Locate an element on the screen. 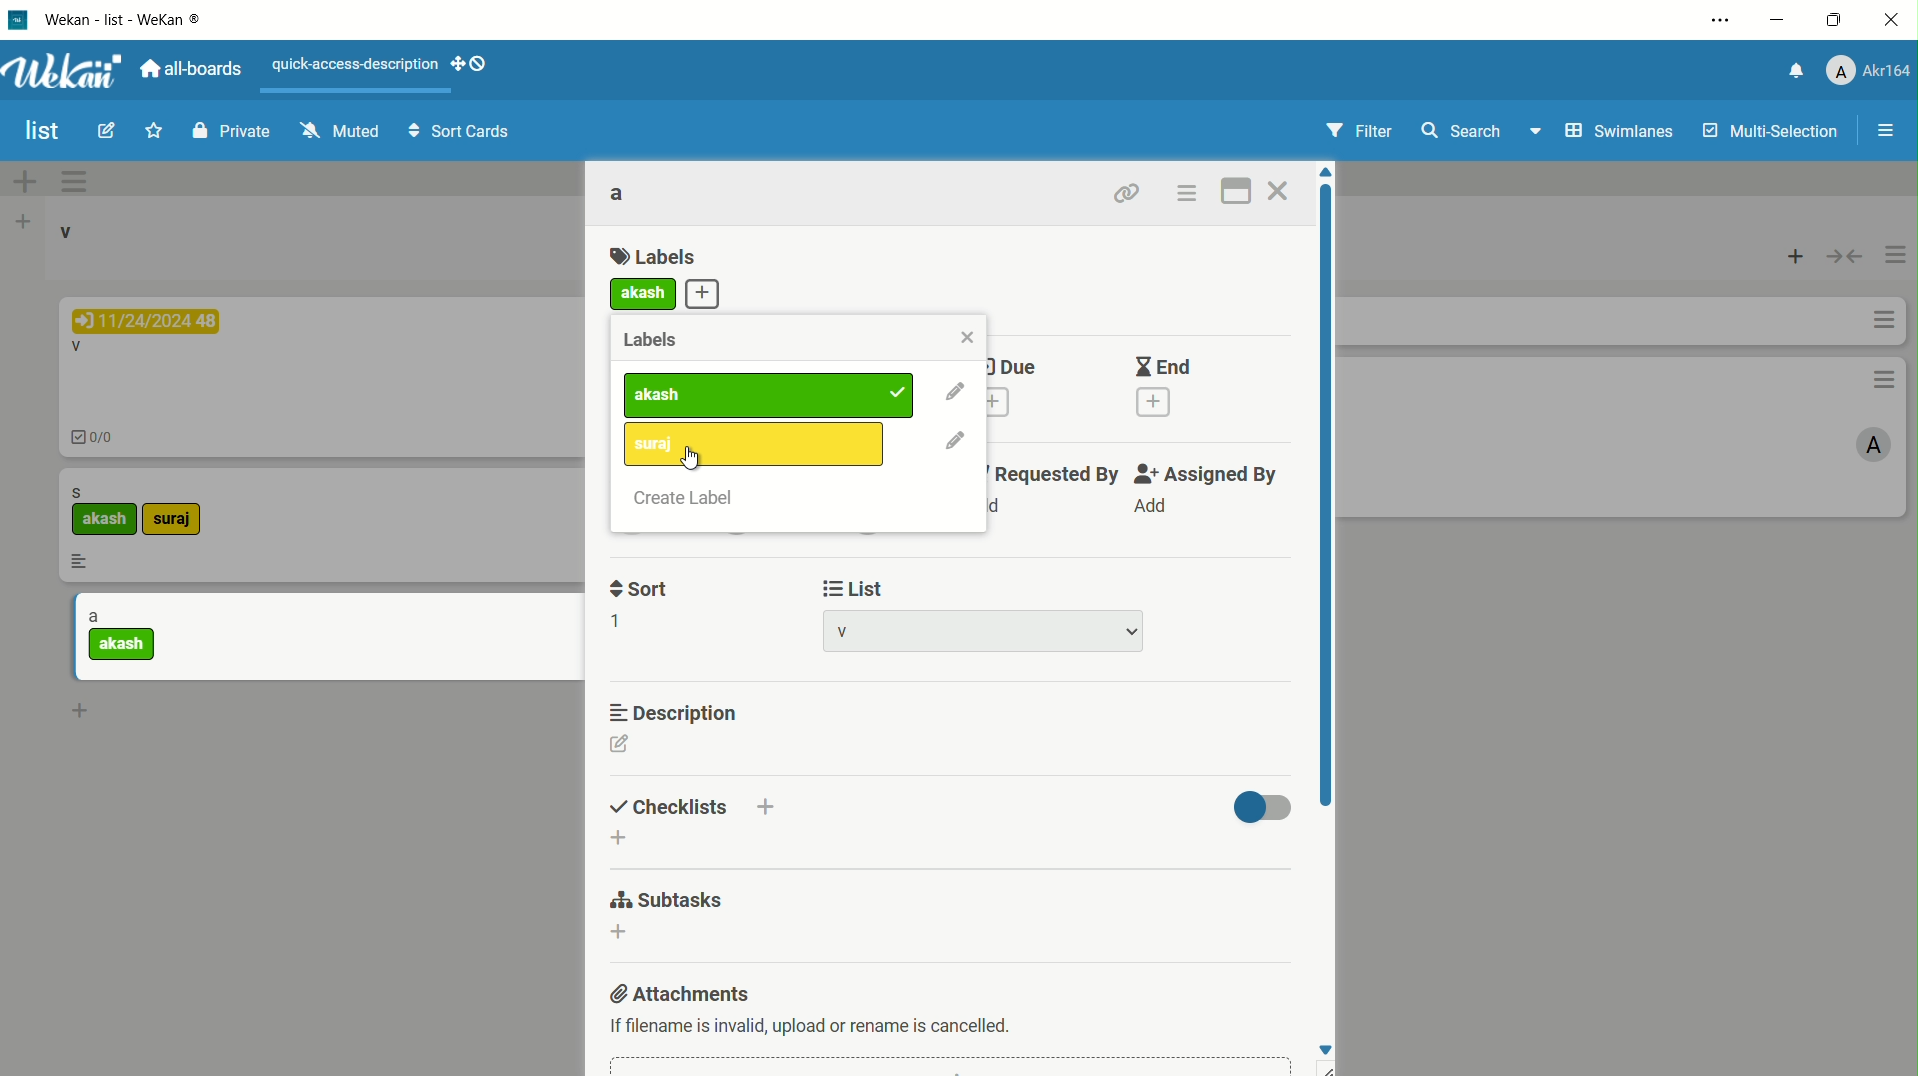  toggle button is located at coordinates (1264, 805).